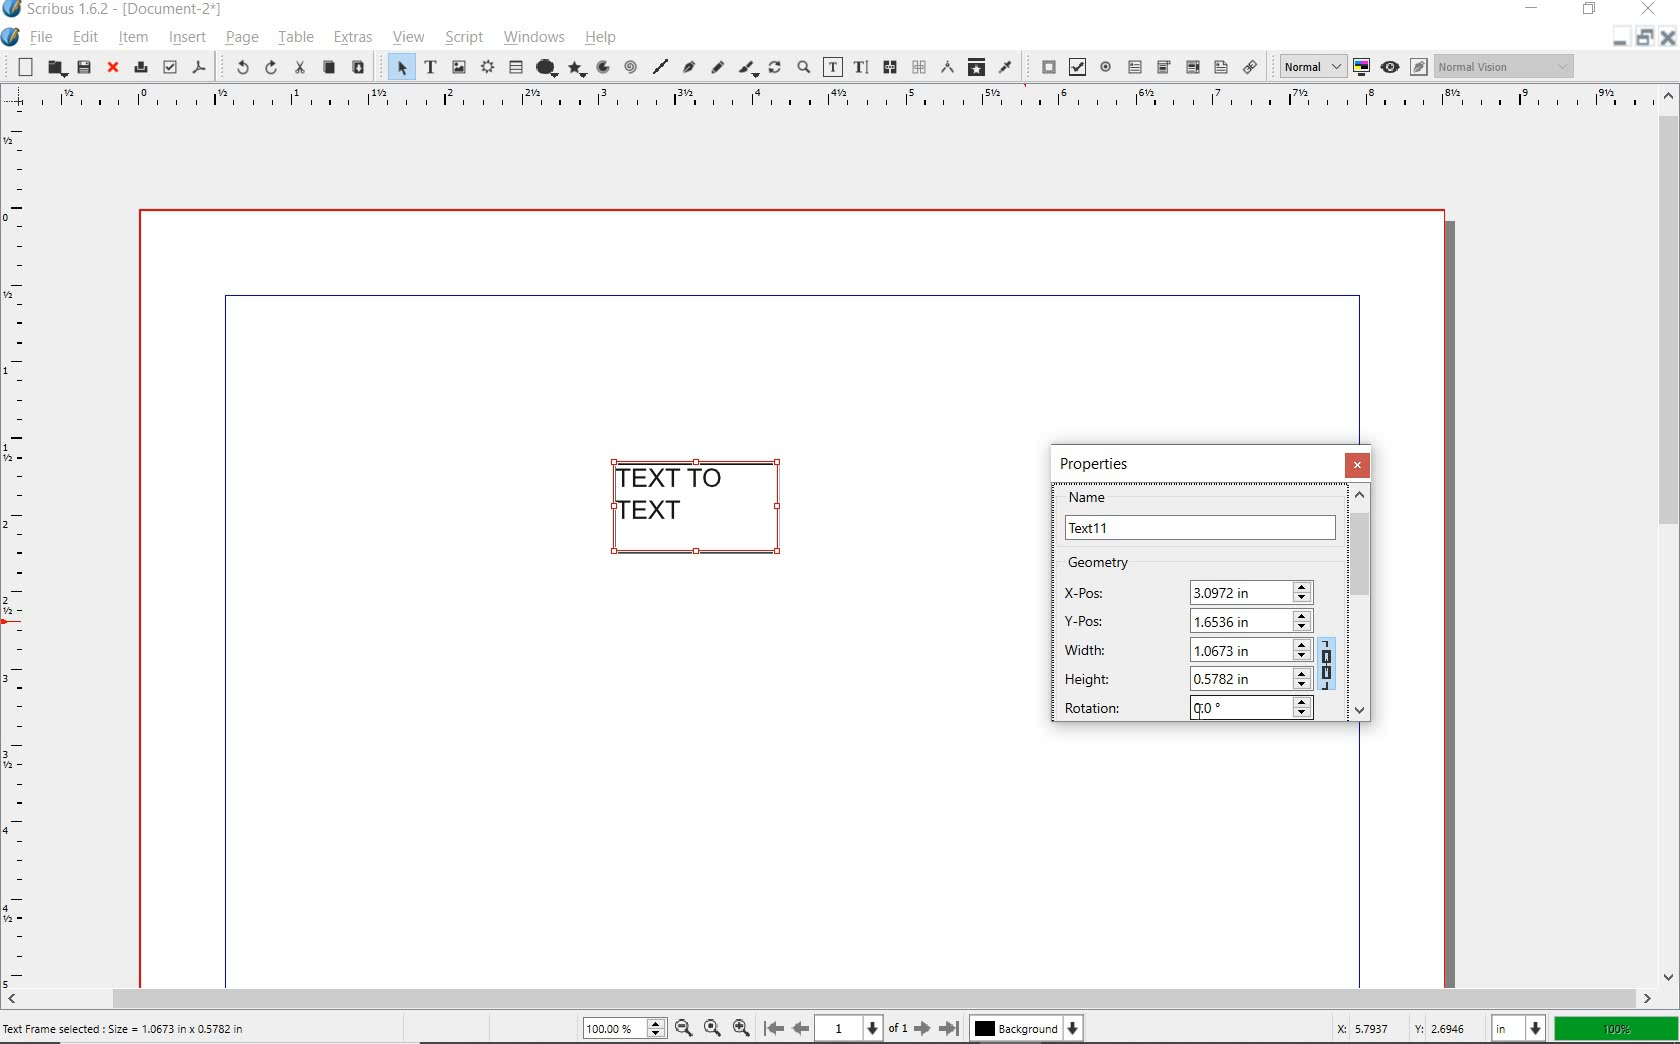 The height and width of the screenshot is (1044, 1680). Describe the element at coordinates (703, 509) in the screenshot. I see `TEXT FRAME SELECTED` at that location.